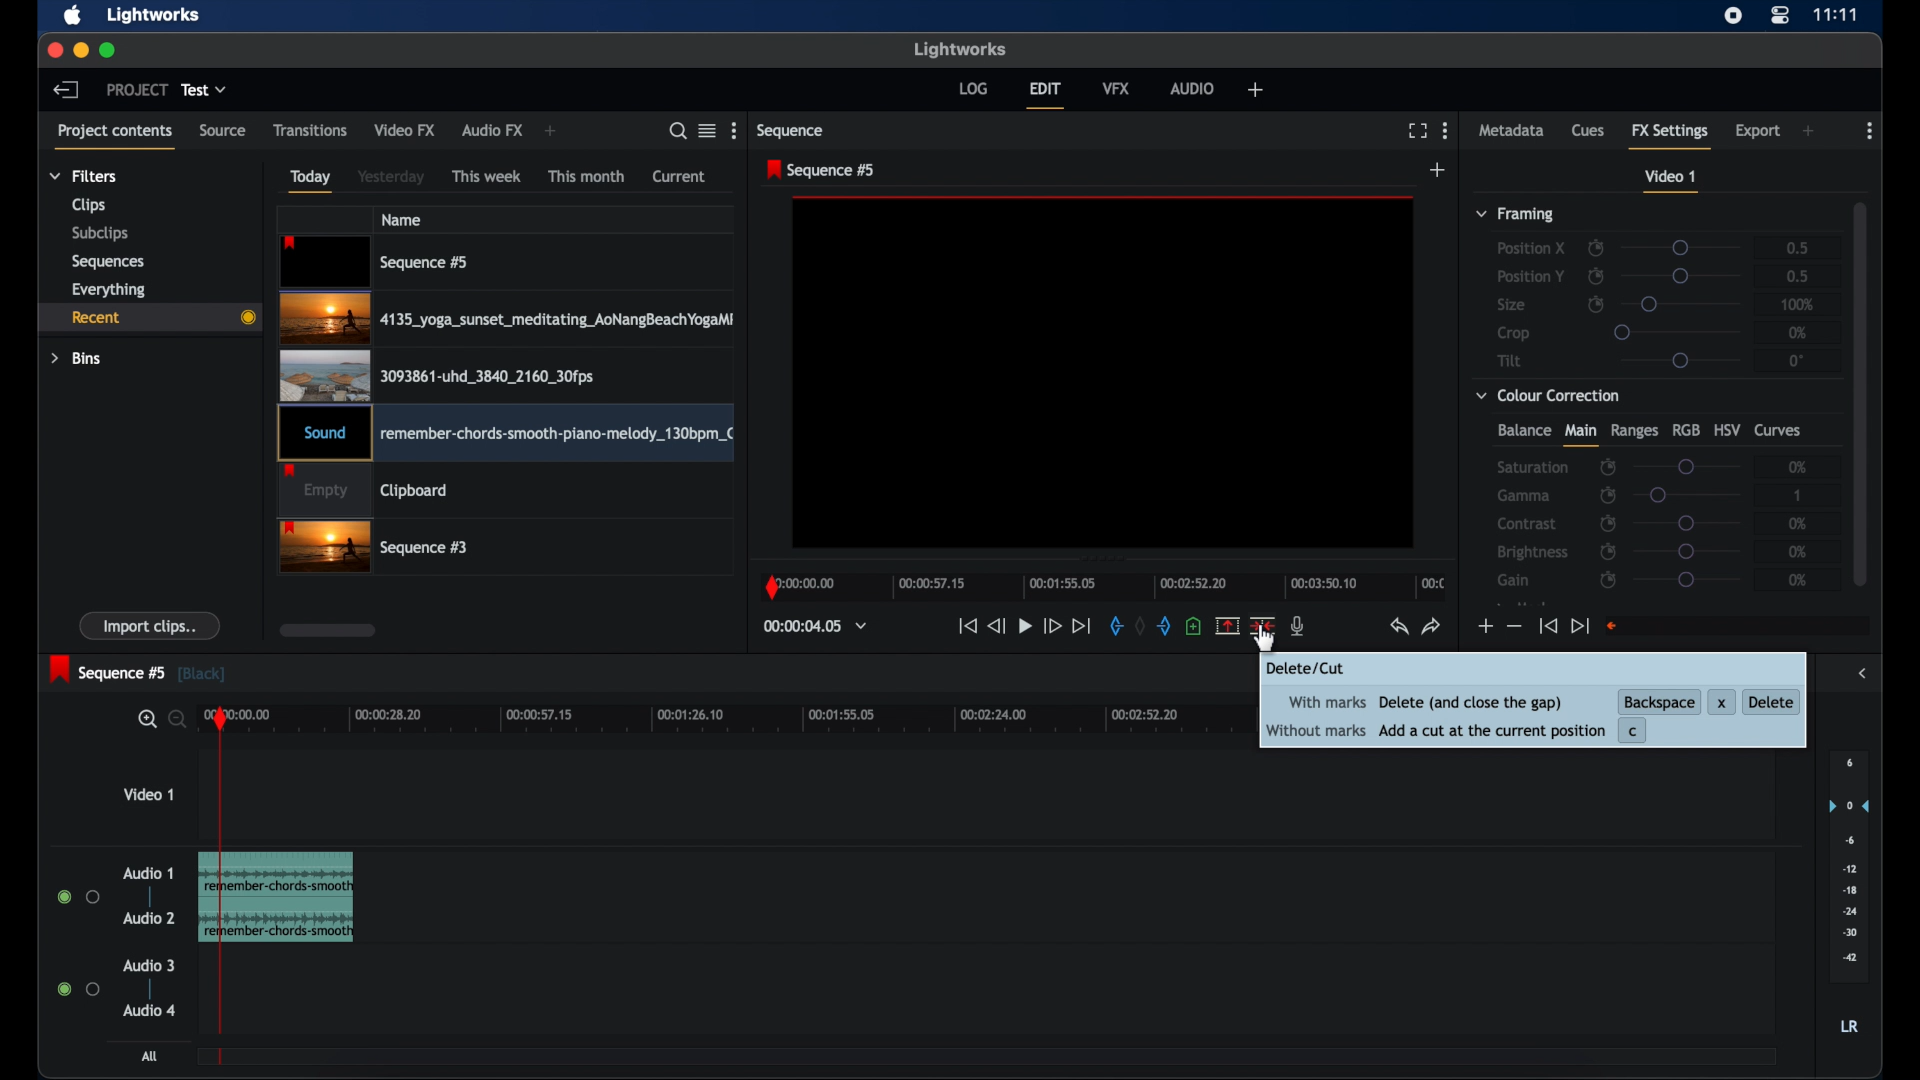 This screenshot has width=1920, height=1080. What do you see at coordinates (1860, 392) in the screenshot?
I see `scroll bar` at bounding box center [1860, 392].